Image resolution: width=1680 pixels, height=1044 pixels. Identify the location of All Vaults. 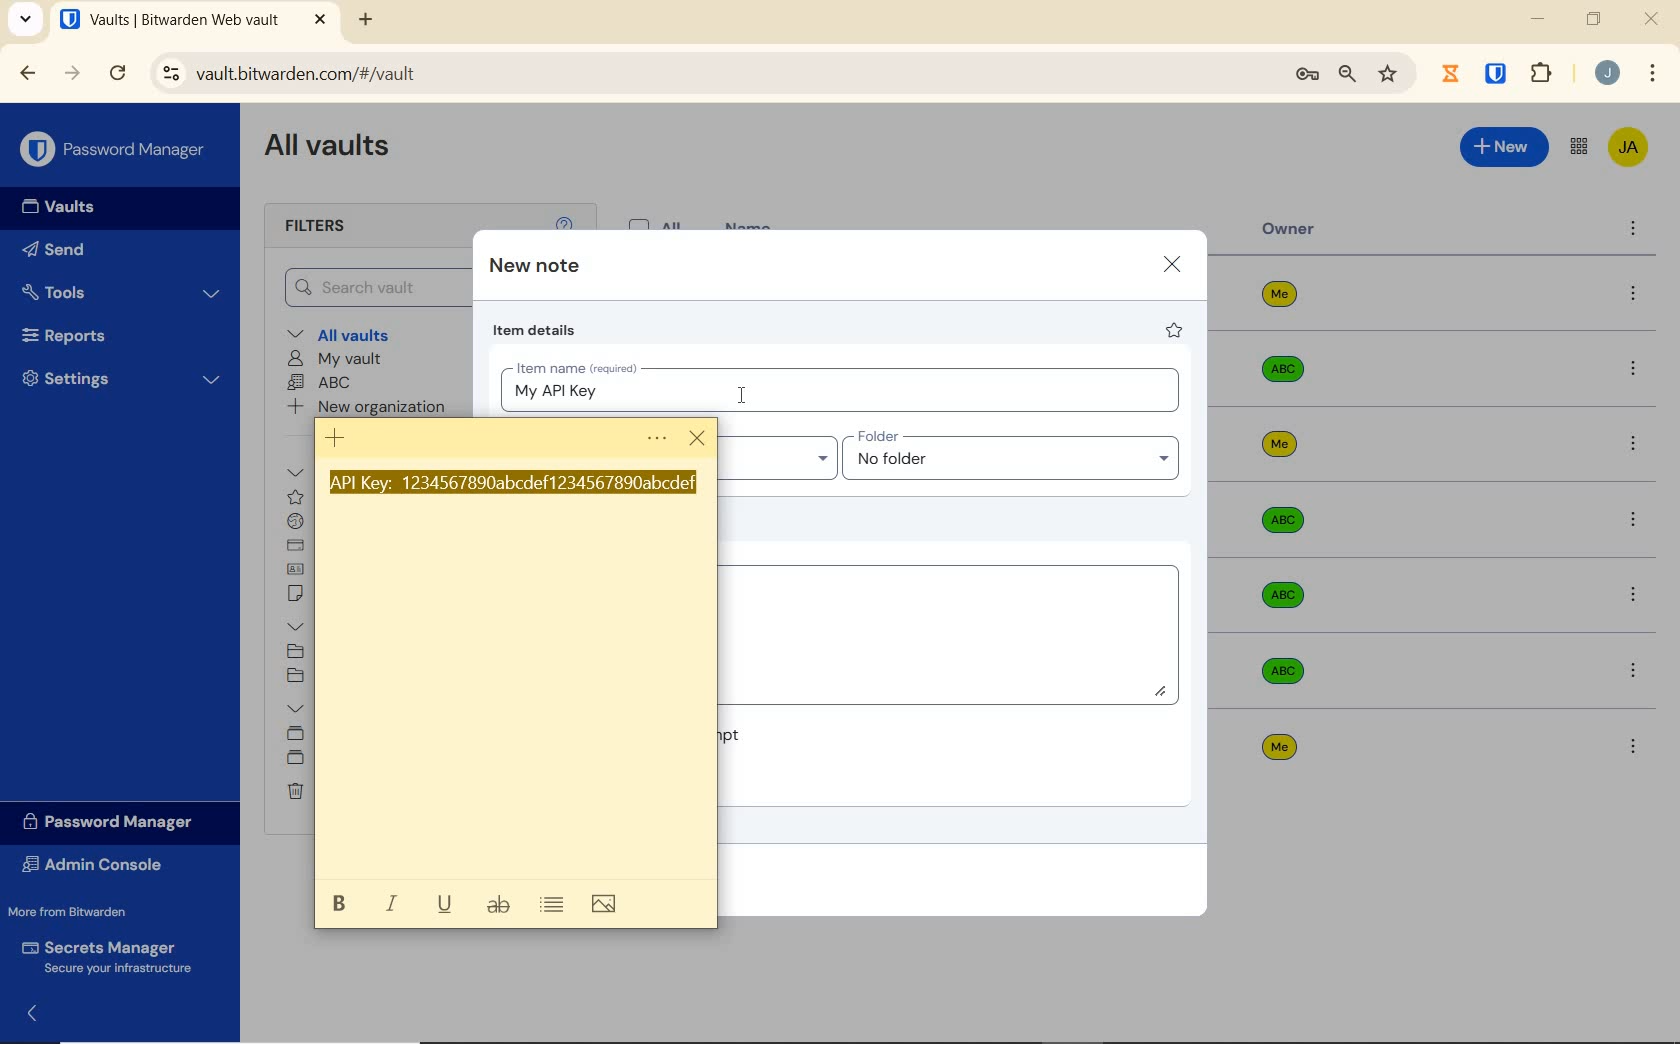
(336, 152).